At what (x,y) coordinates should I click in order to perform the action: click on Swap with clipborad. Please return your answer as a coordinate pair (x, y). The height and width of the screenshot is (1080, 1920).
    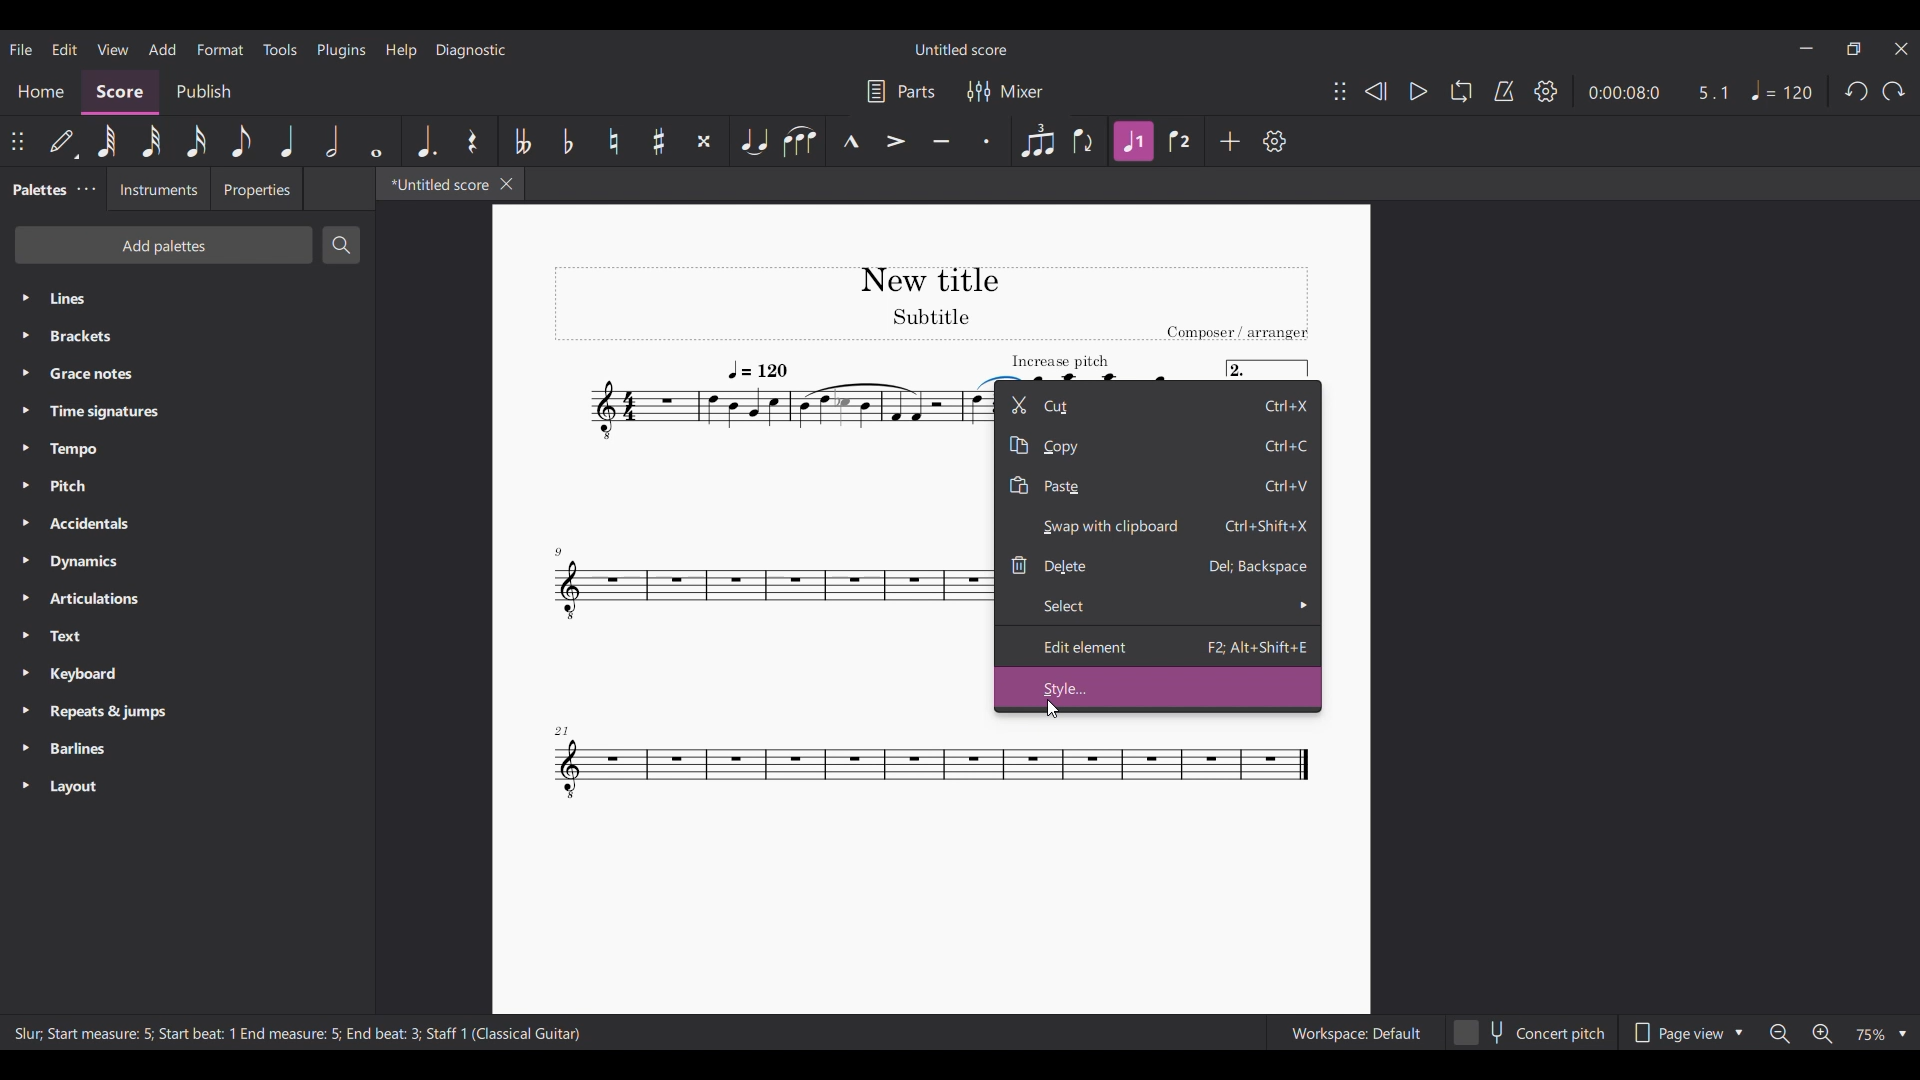
    Looking at the image, I should click on (1158, 527).